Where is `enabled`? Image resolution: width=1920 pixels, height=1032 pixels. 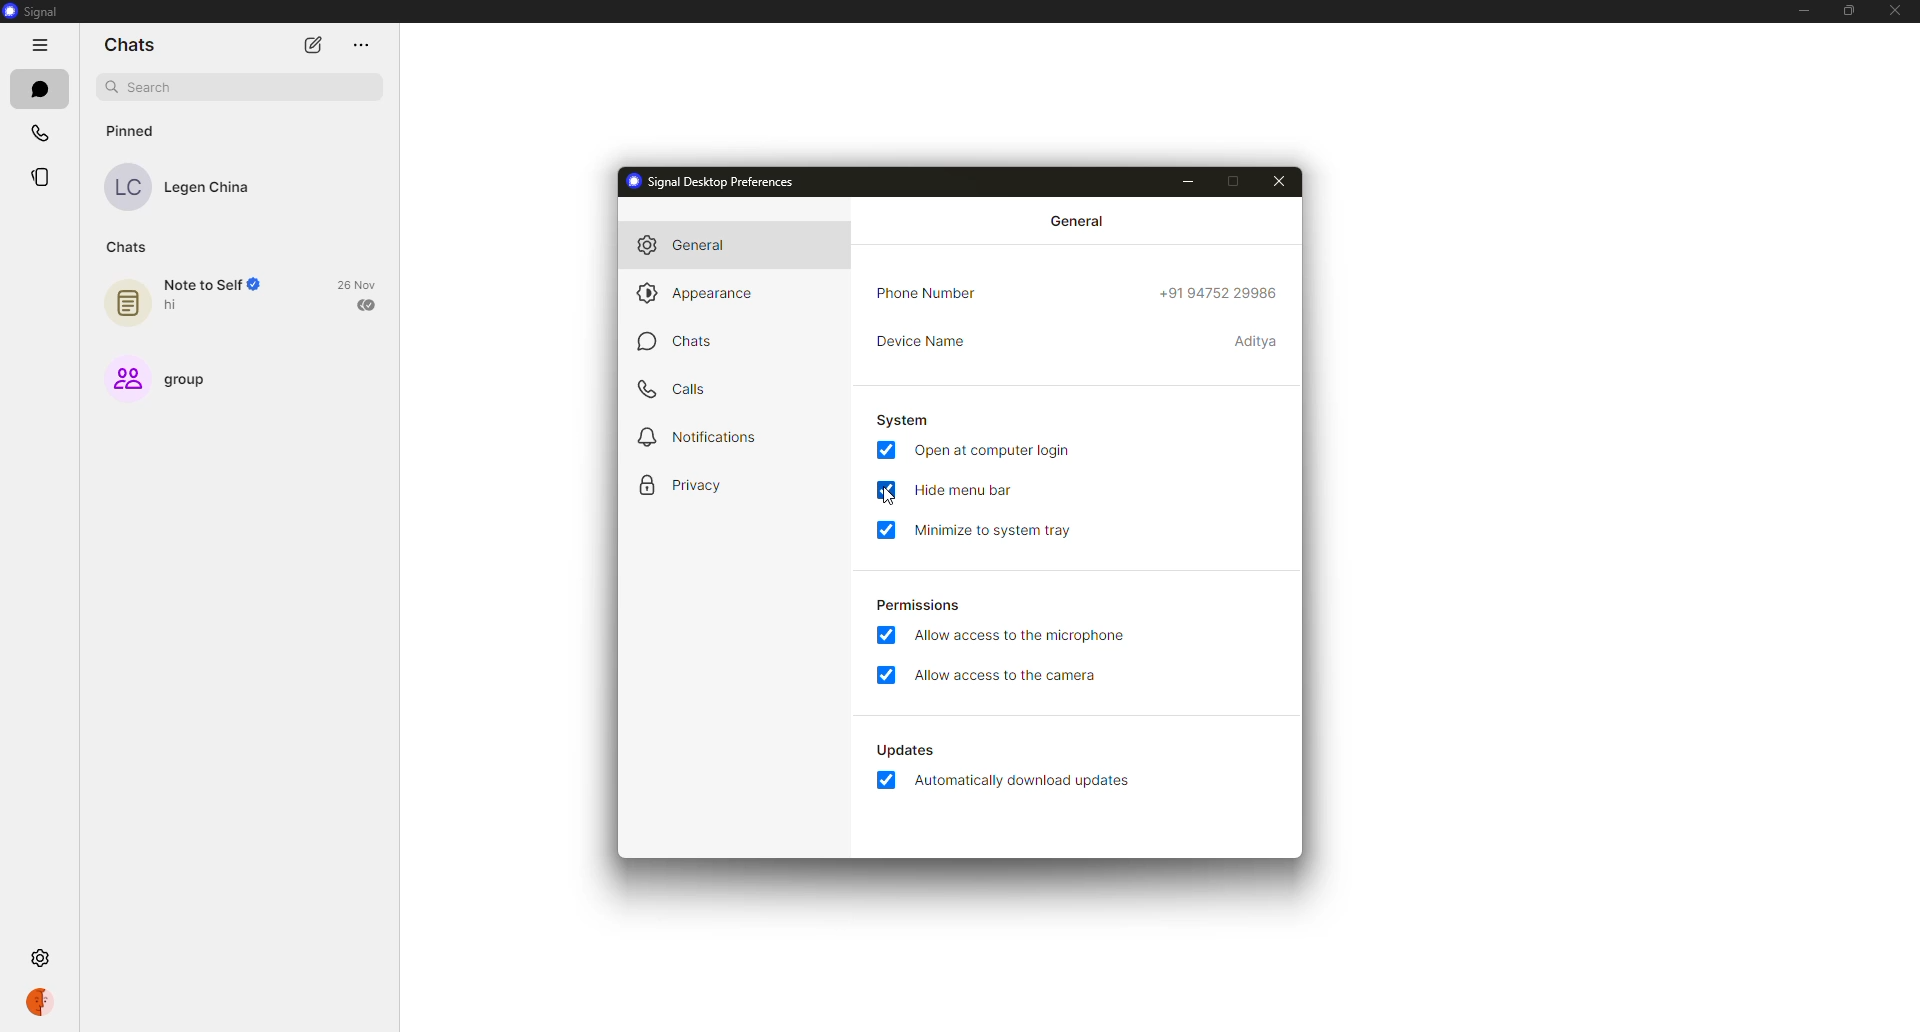 enabled is located at coordinates (886, 780).